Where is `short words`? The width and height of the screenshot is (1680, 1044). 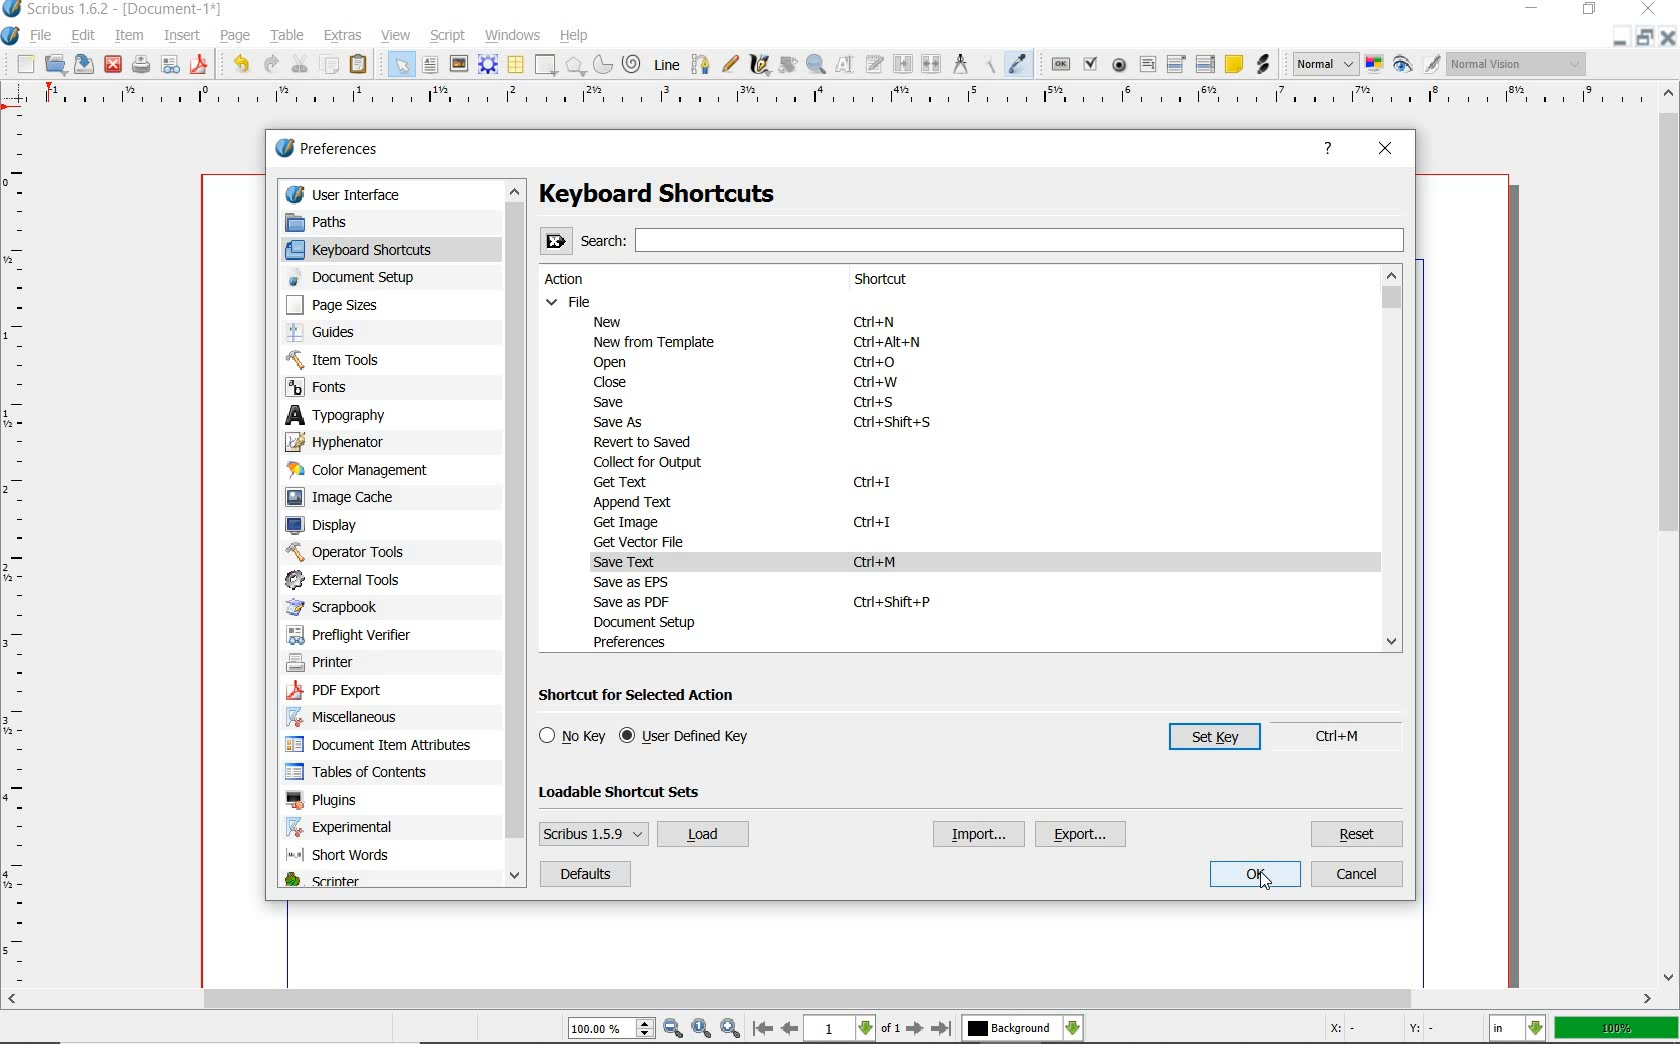 short words is located at coordinates (344, 858).